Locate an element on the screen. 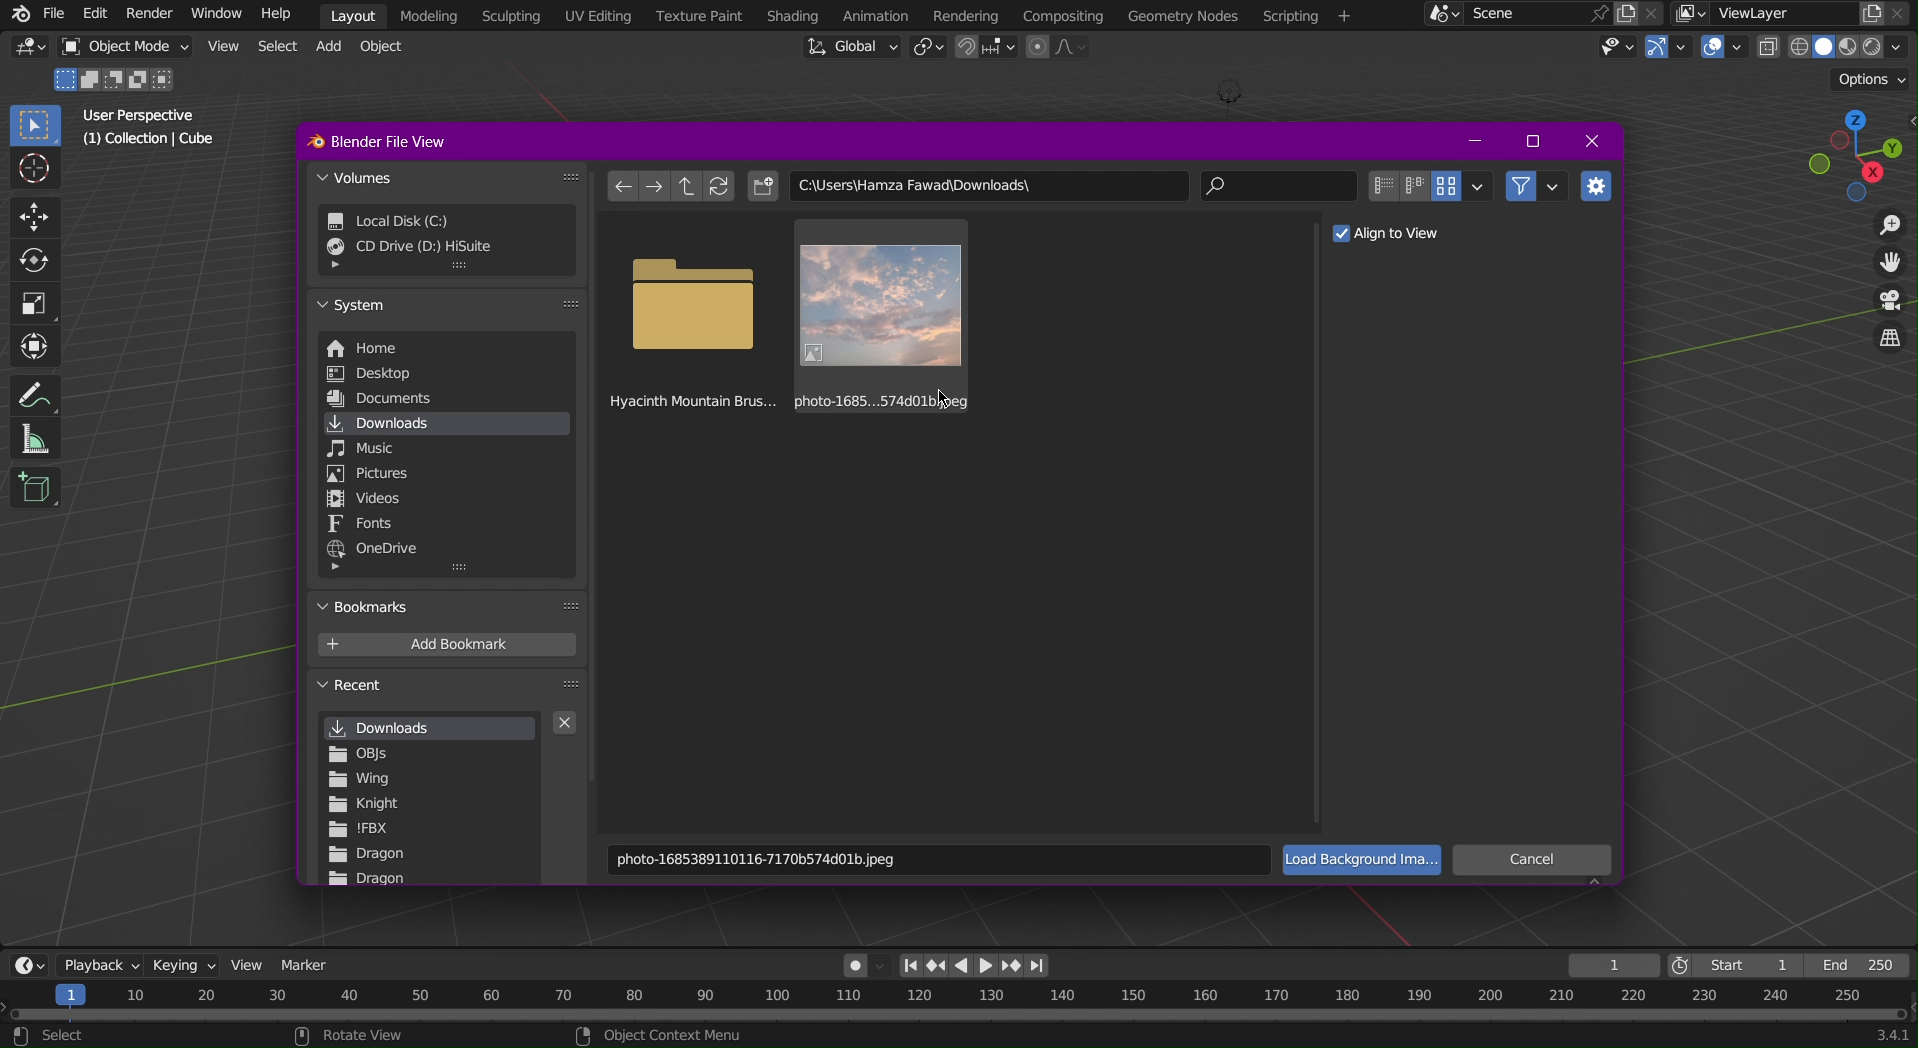 This screenshot has width=1918, height=1048. Scripting is located at coordinates (515, 16).